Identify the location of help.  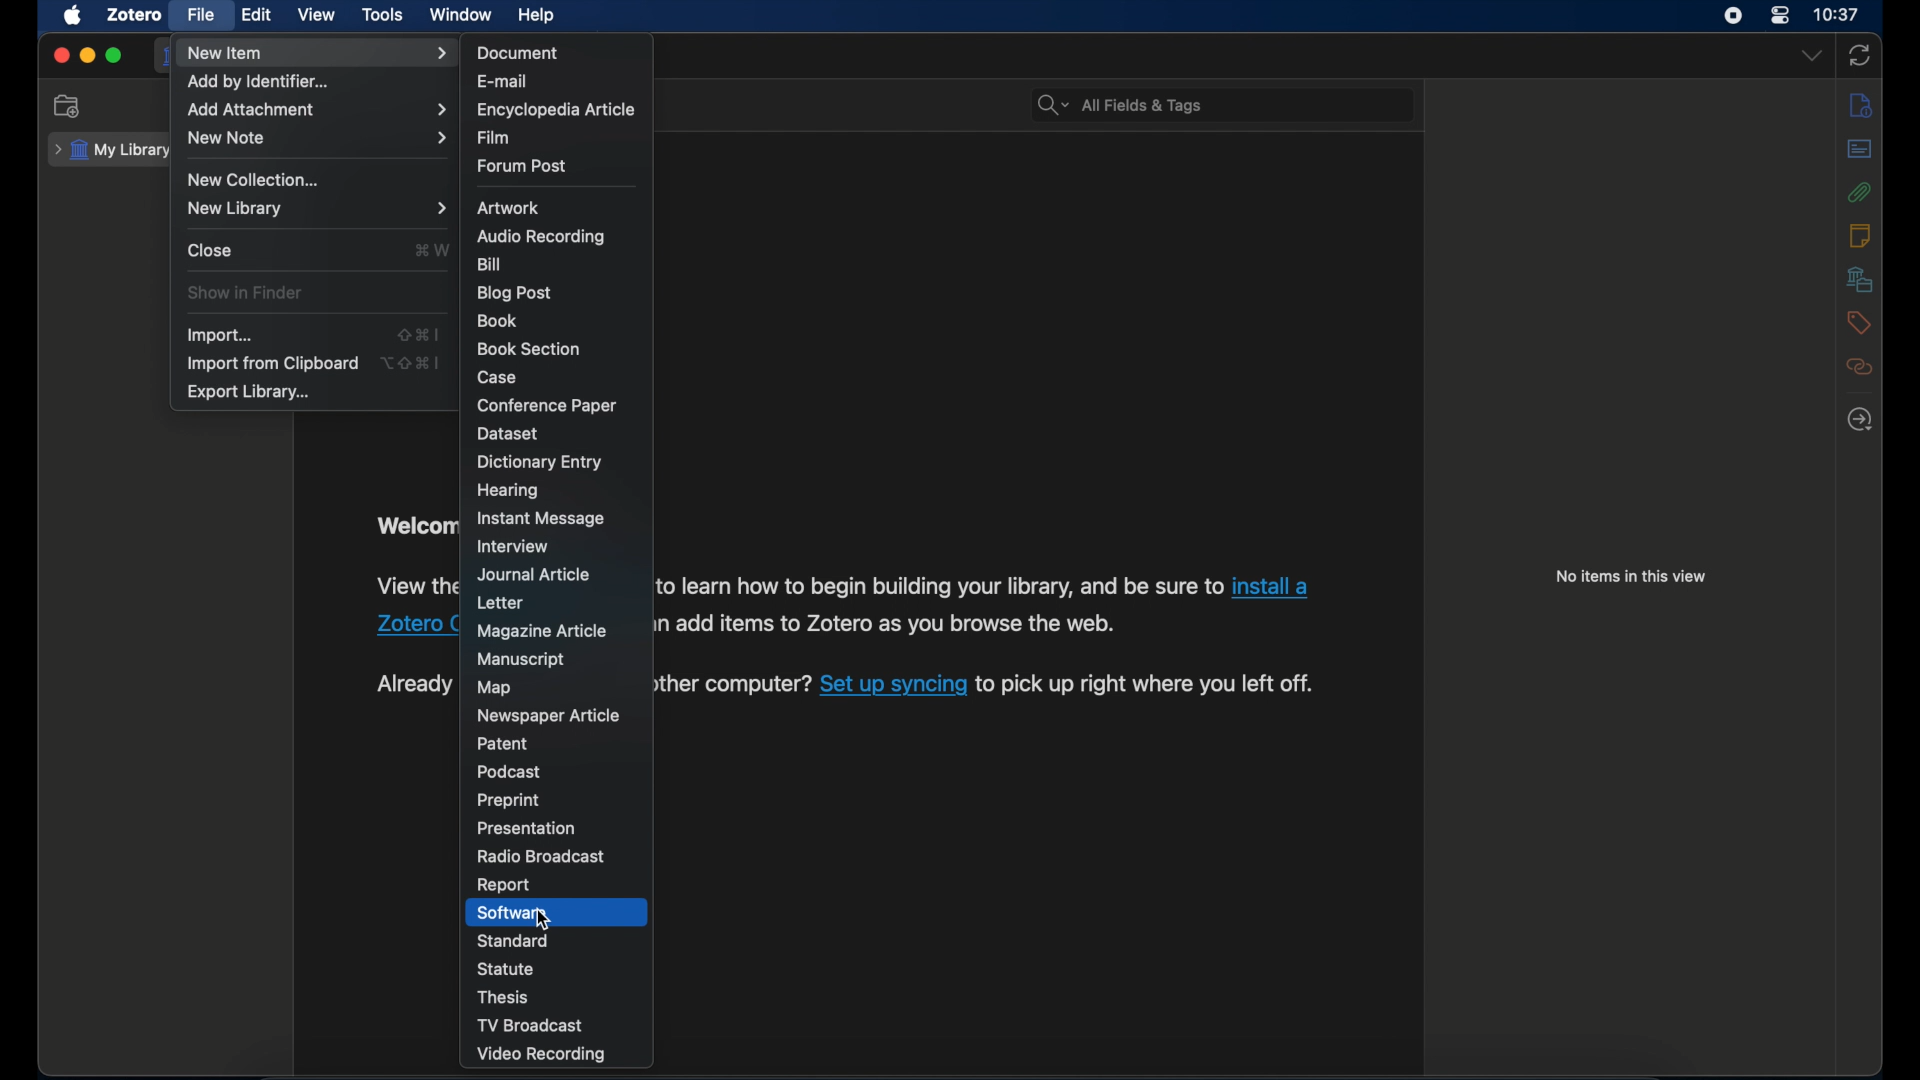
(535, 16).